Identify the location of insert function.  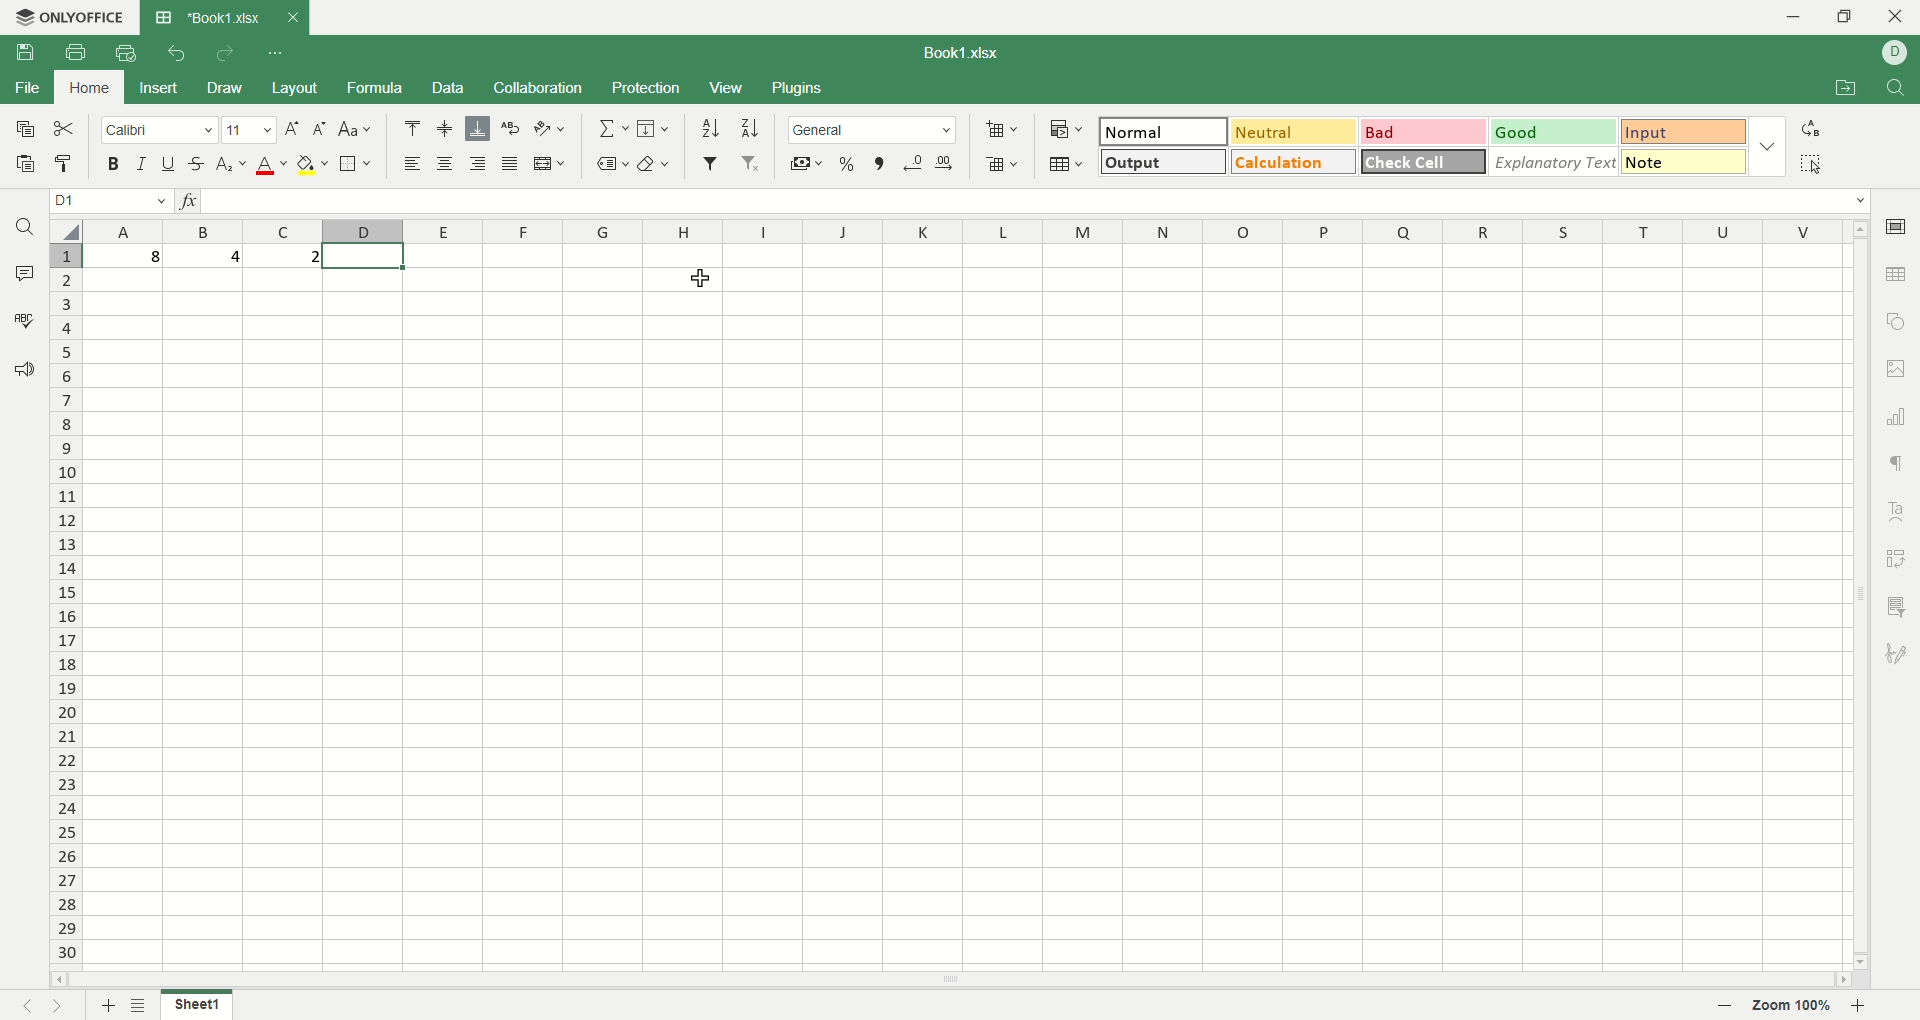
(188, 201).